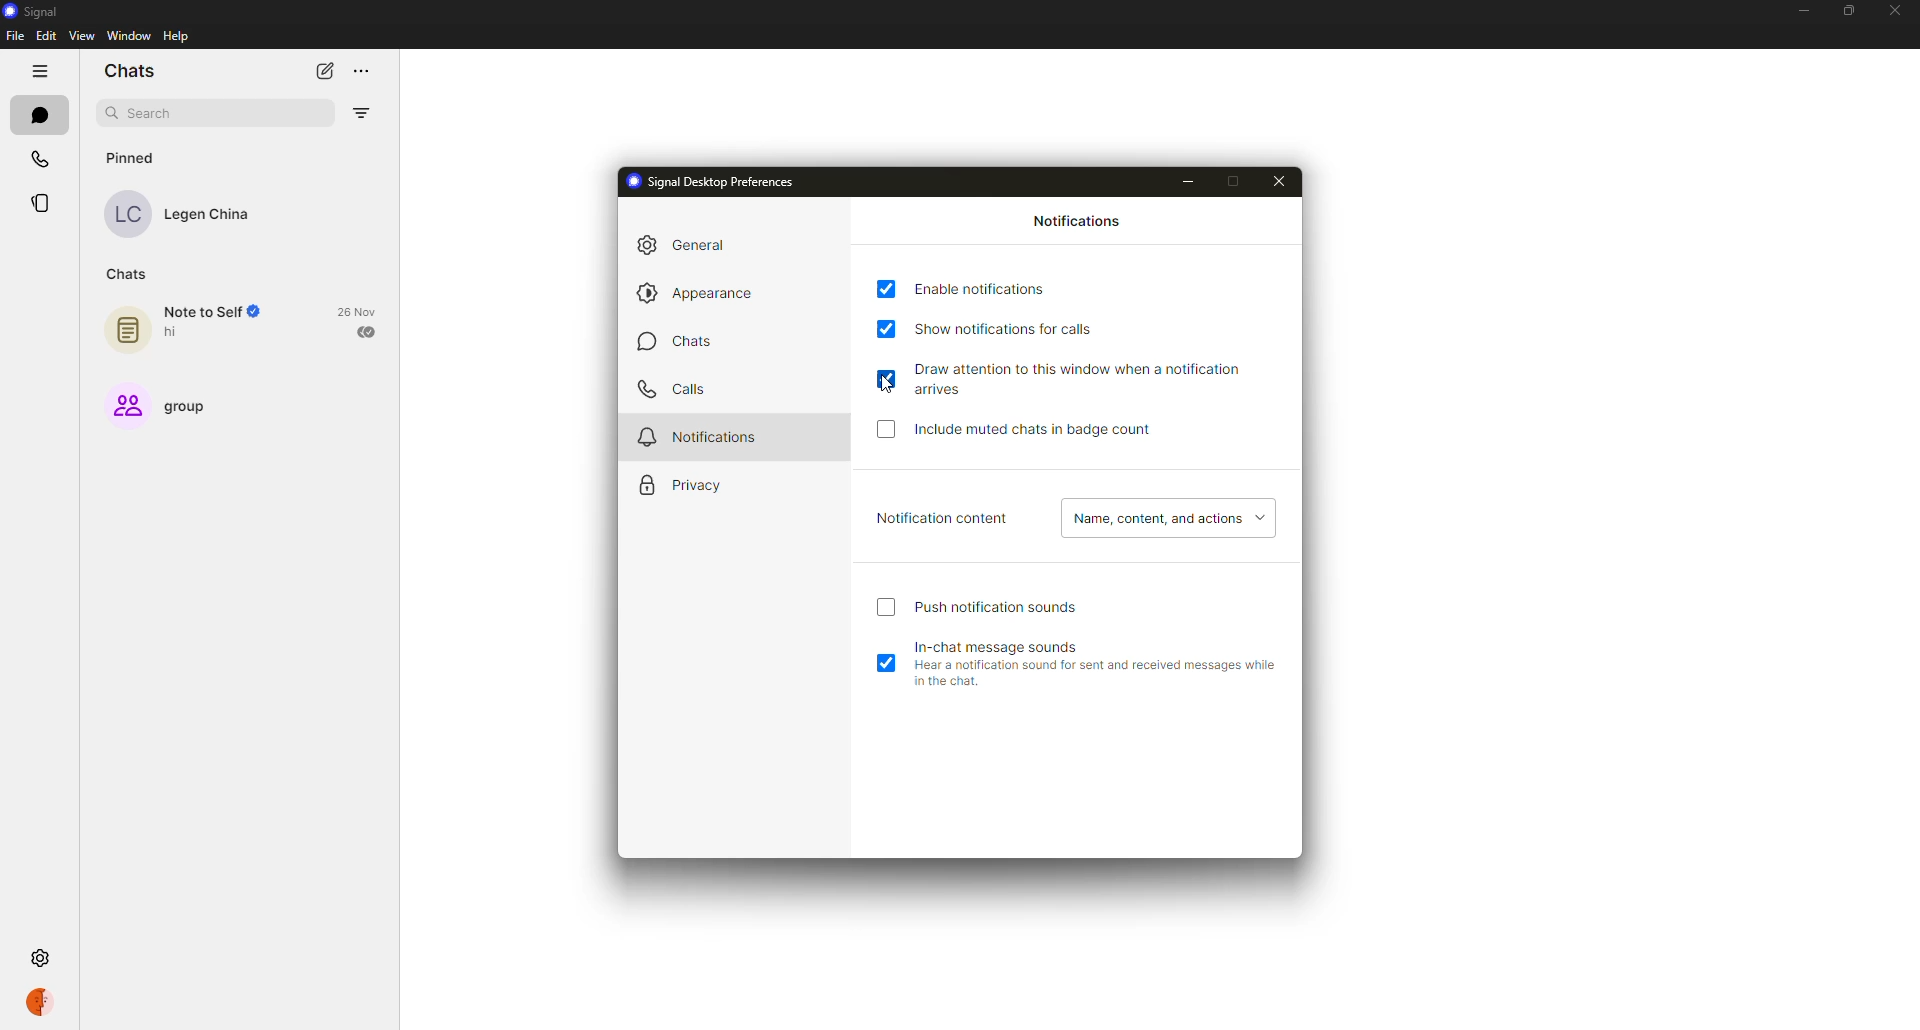 The image size is (1920, 1030). I want to click on settings, so click(38, 956).